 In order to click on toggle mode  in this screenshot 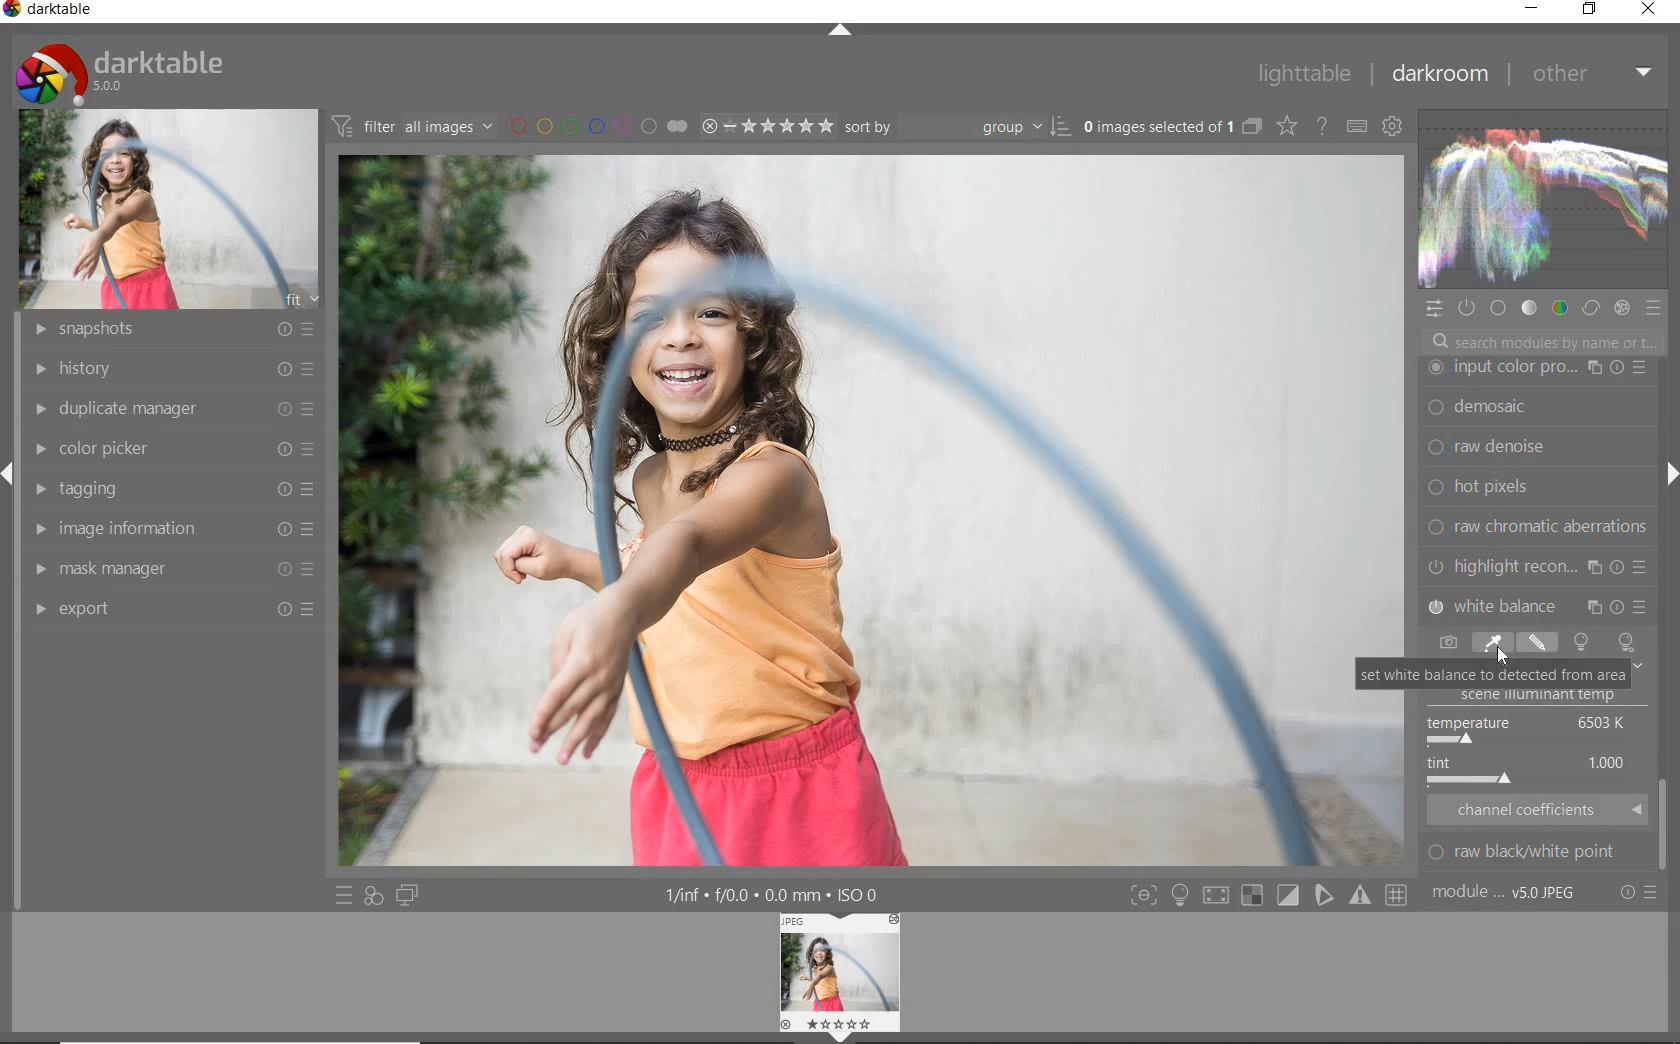, I will do `click(1220, 894)`.